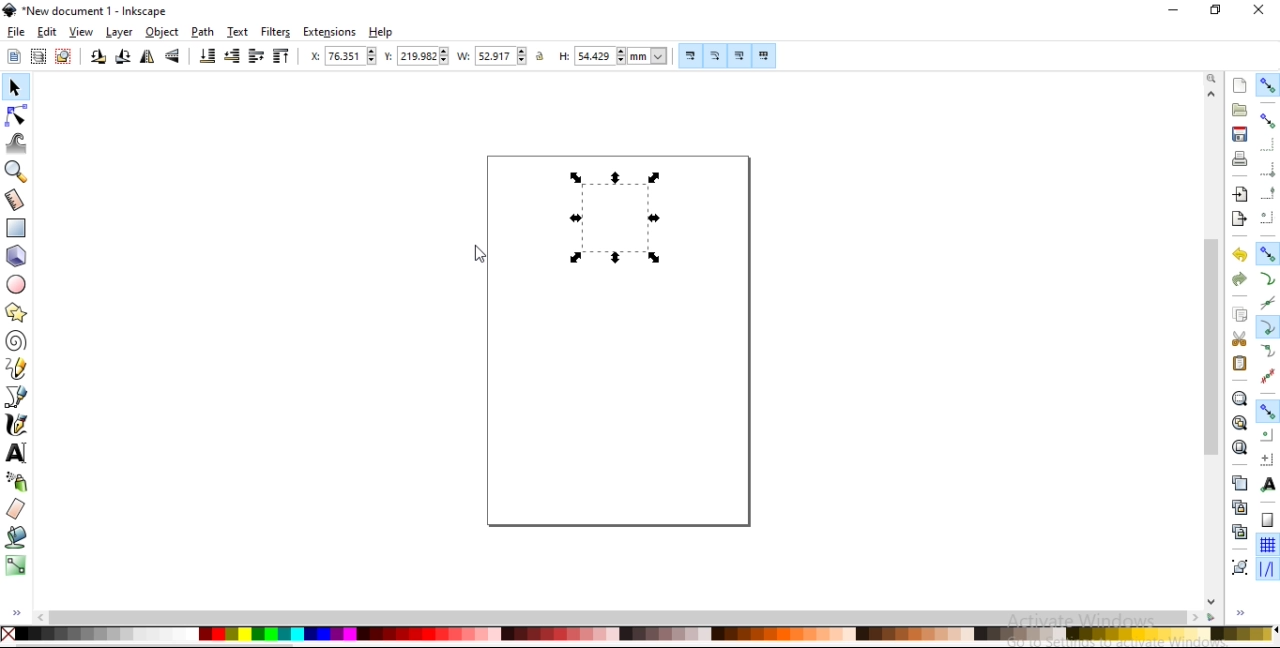  I want to click on scrollbar, so click(1214, 341).